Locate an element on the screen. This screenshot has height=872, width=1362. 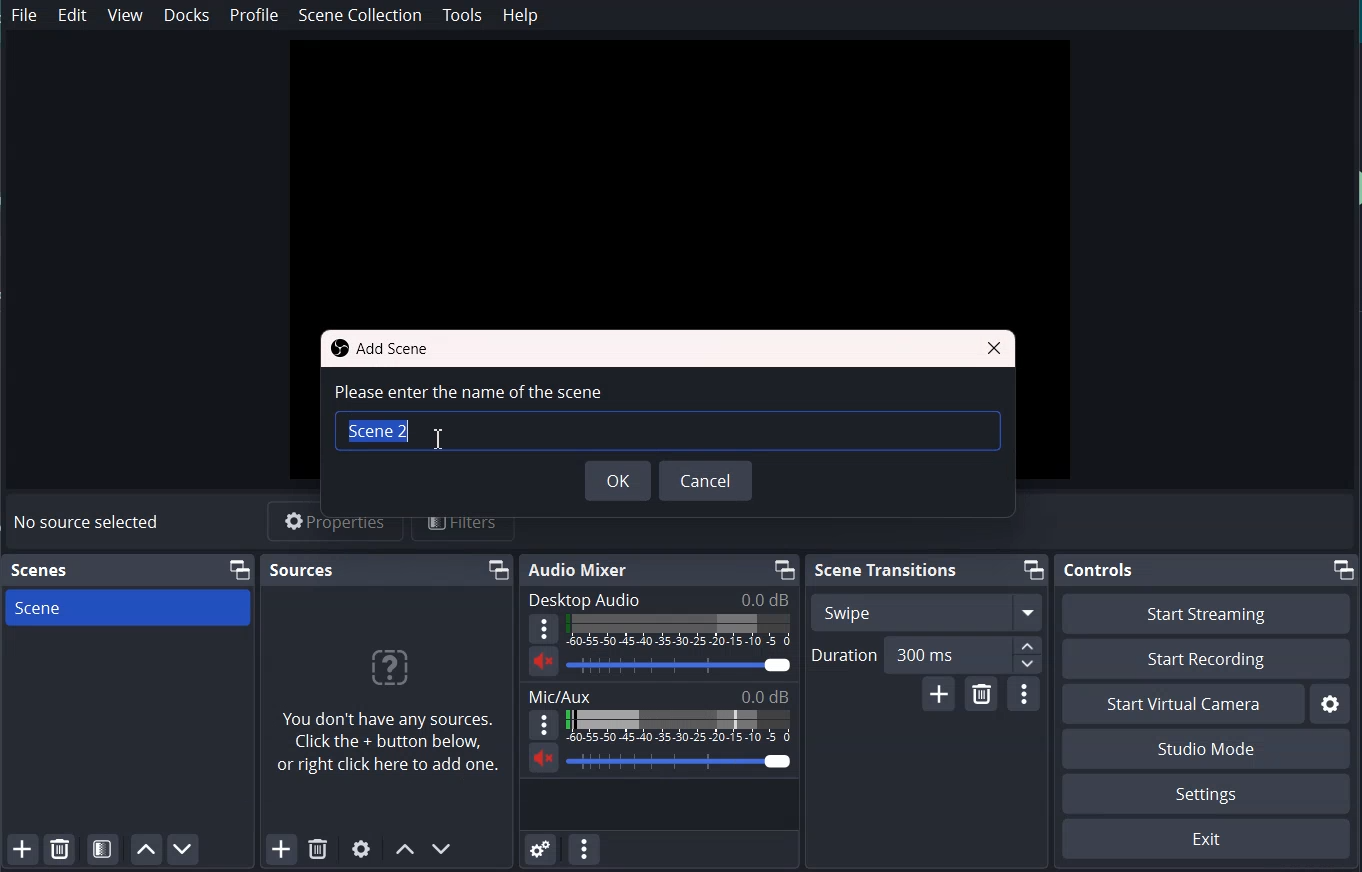
Controls is located at coordinates (1101, 570).